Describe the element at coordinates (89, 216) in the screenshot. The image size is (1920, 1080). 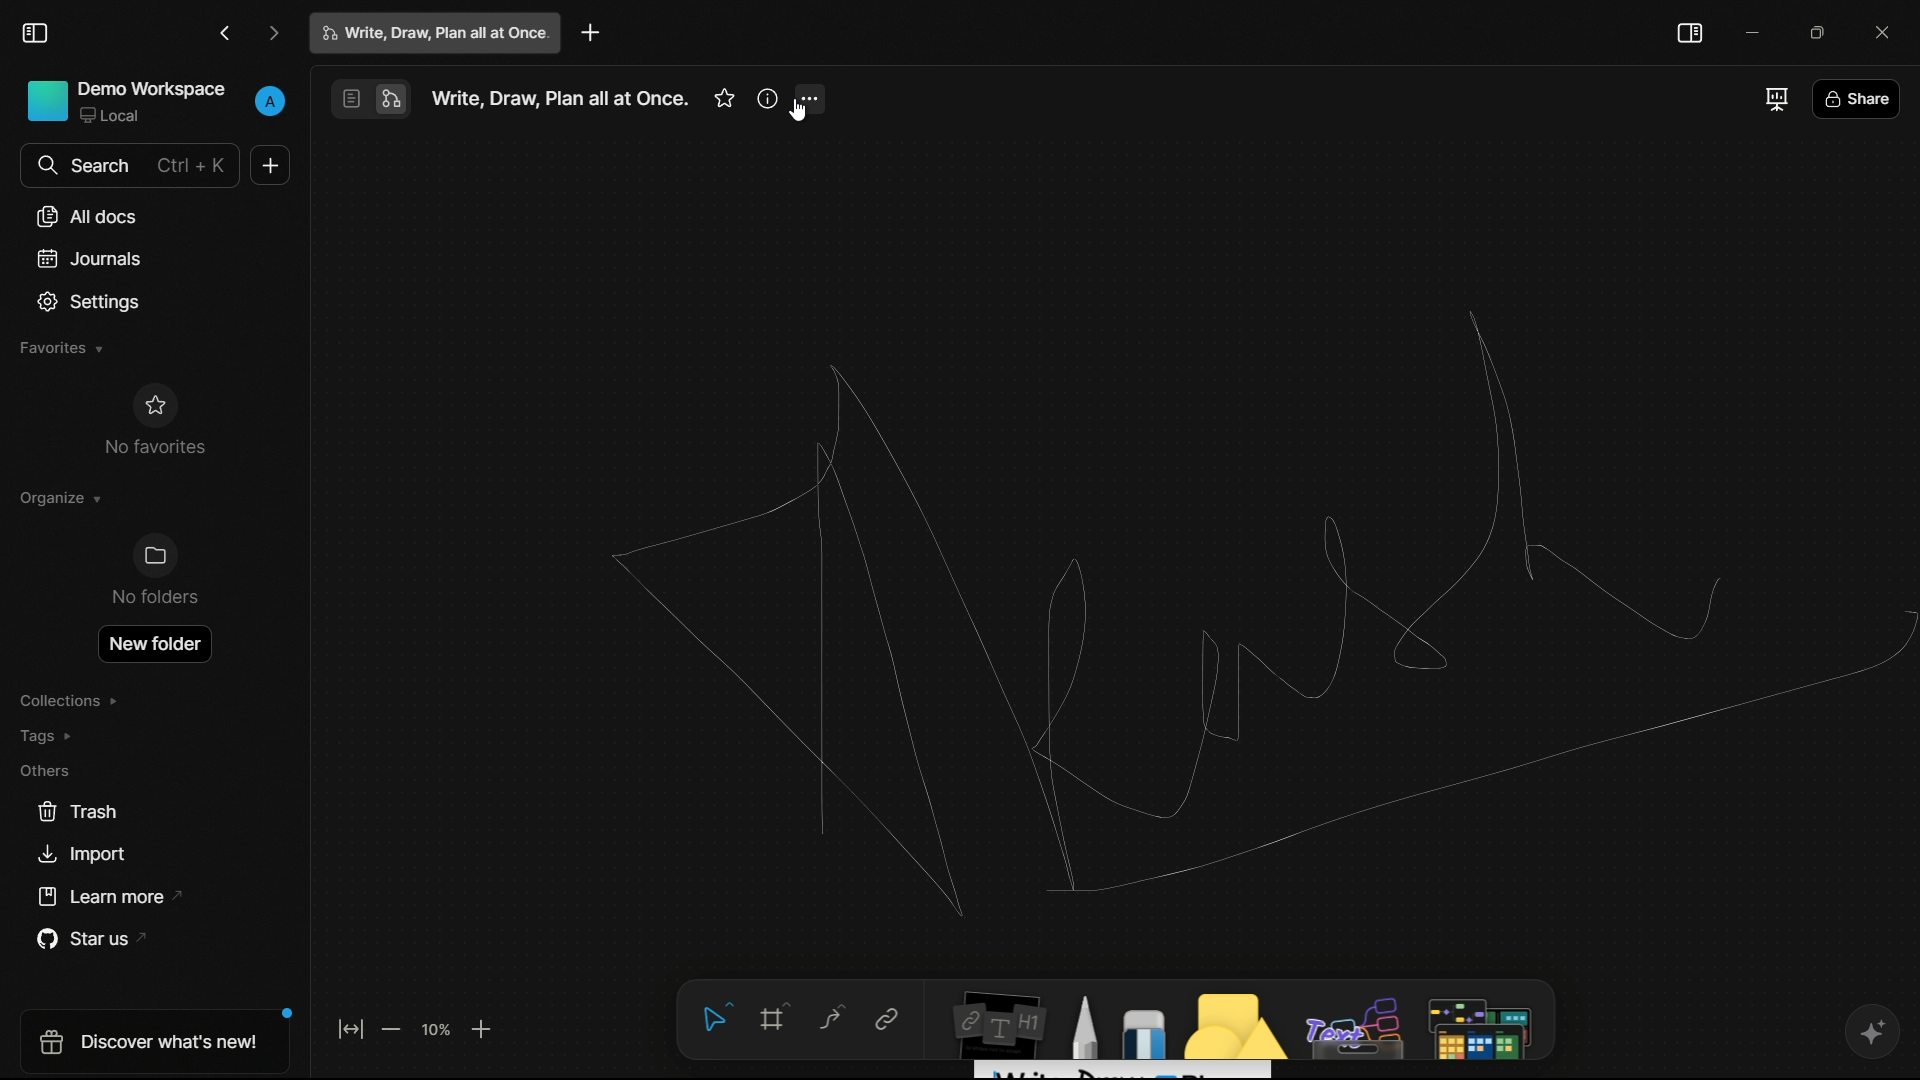
I see `all docs` at that location.